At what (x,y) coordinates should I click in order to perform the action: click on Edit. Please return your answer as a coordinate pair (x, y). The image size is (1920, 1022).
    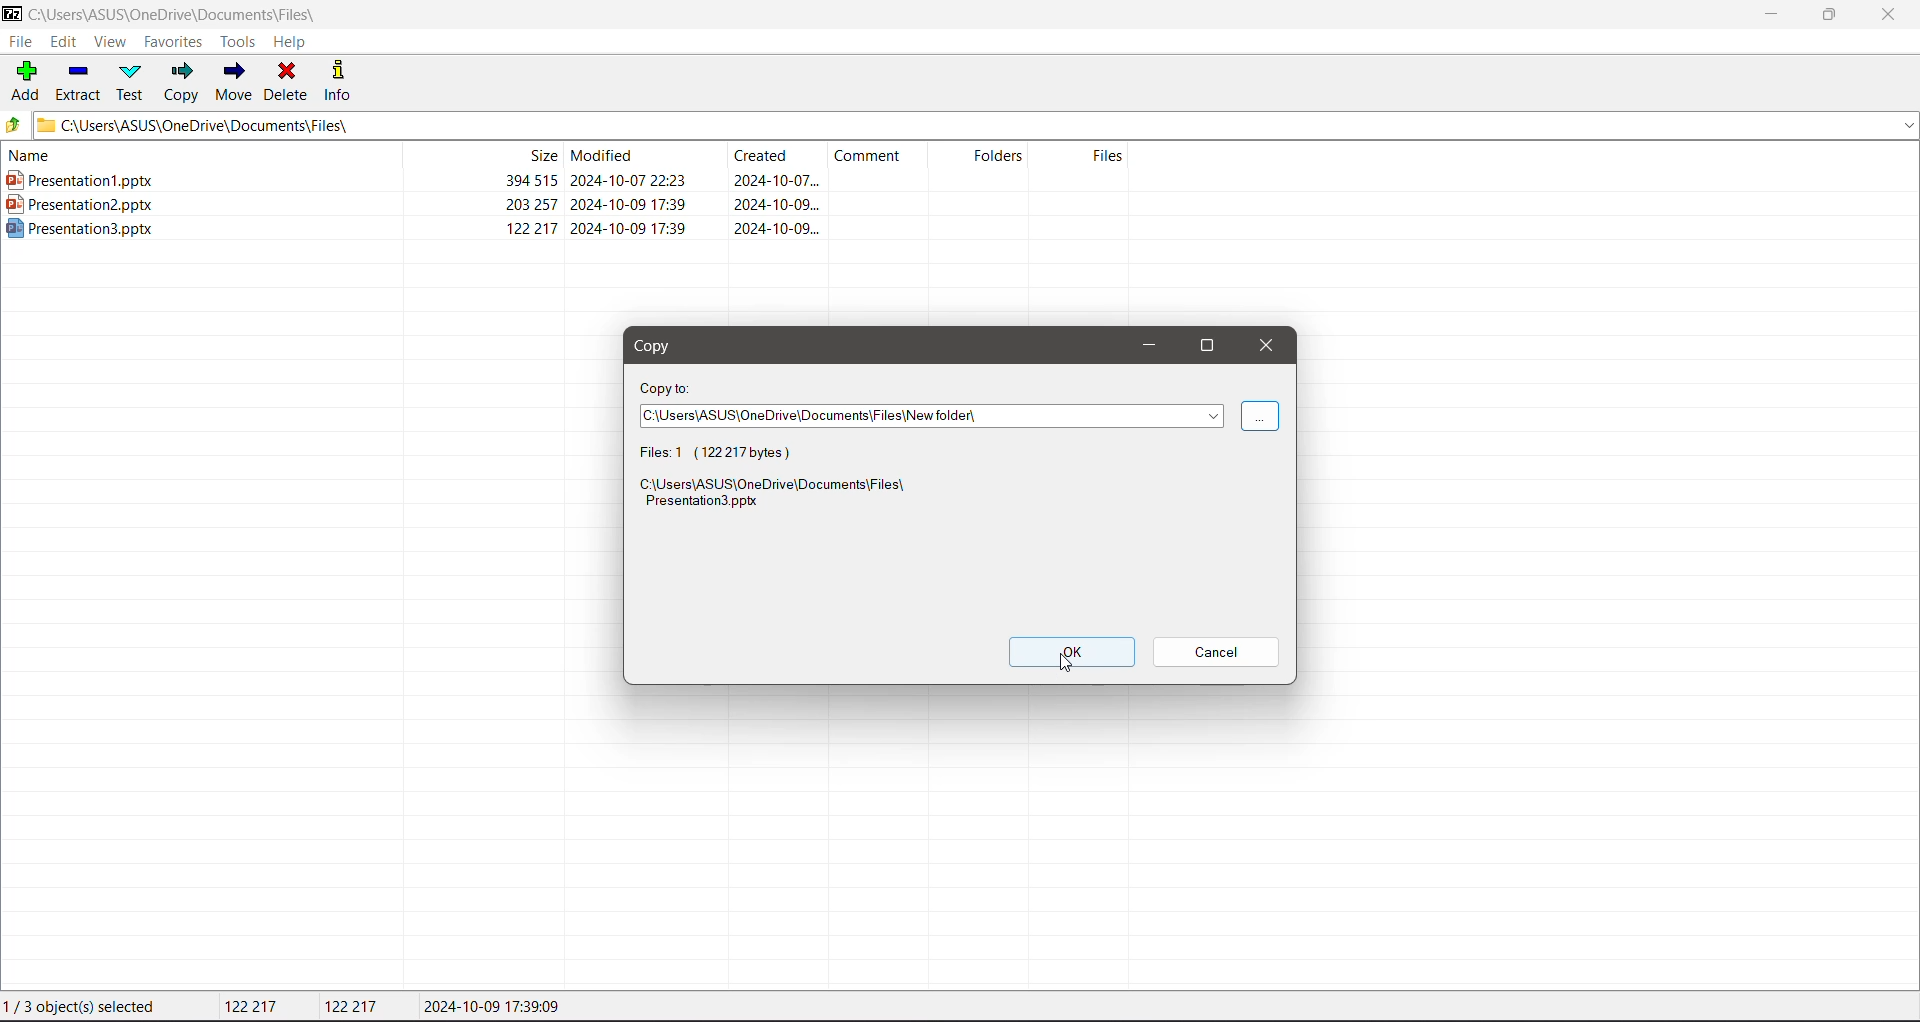
    Looking at the image, I should click on (64, 42).